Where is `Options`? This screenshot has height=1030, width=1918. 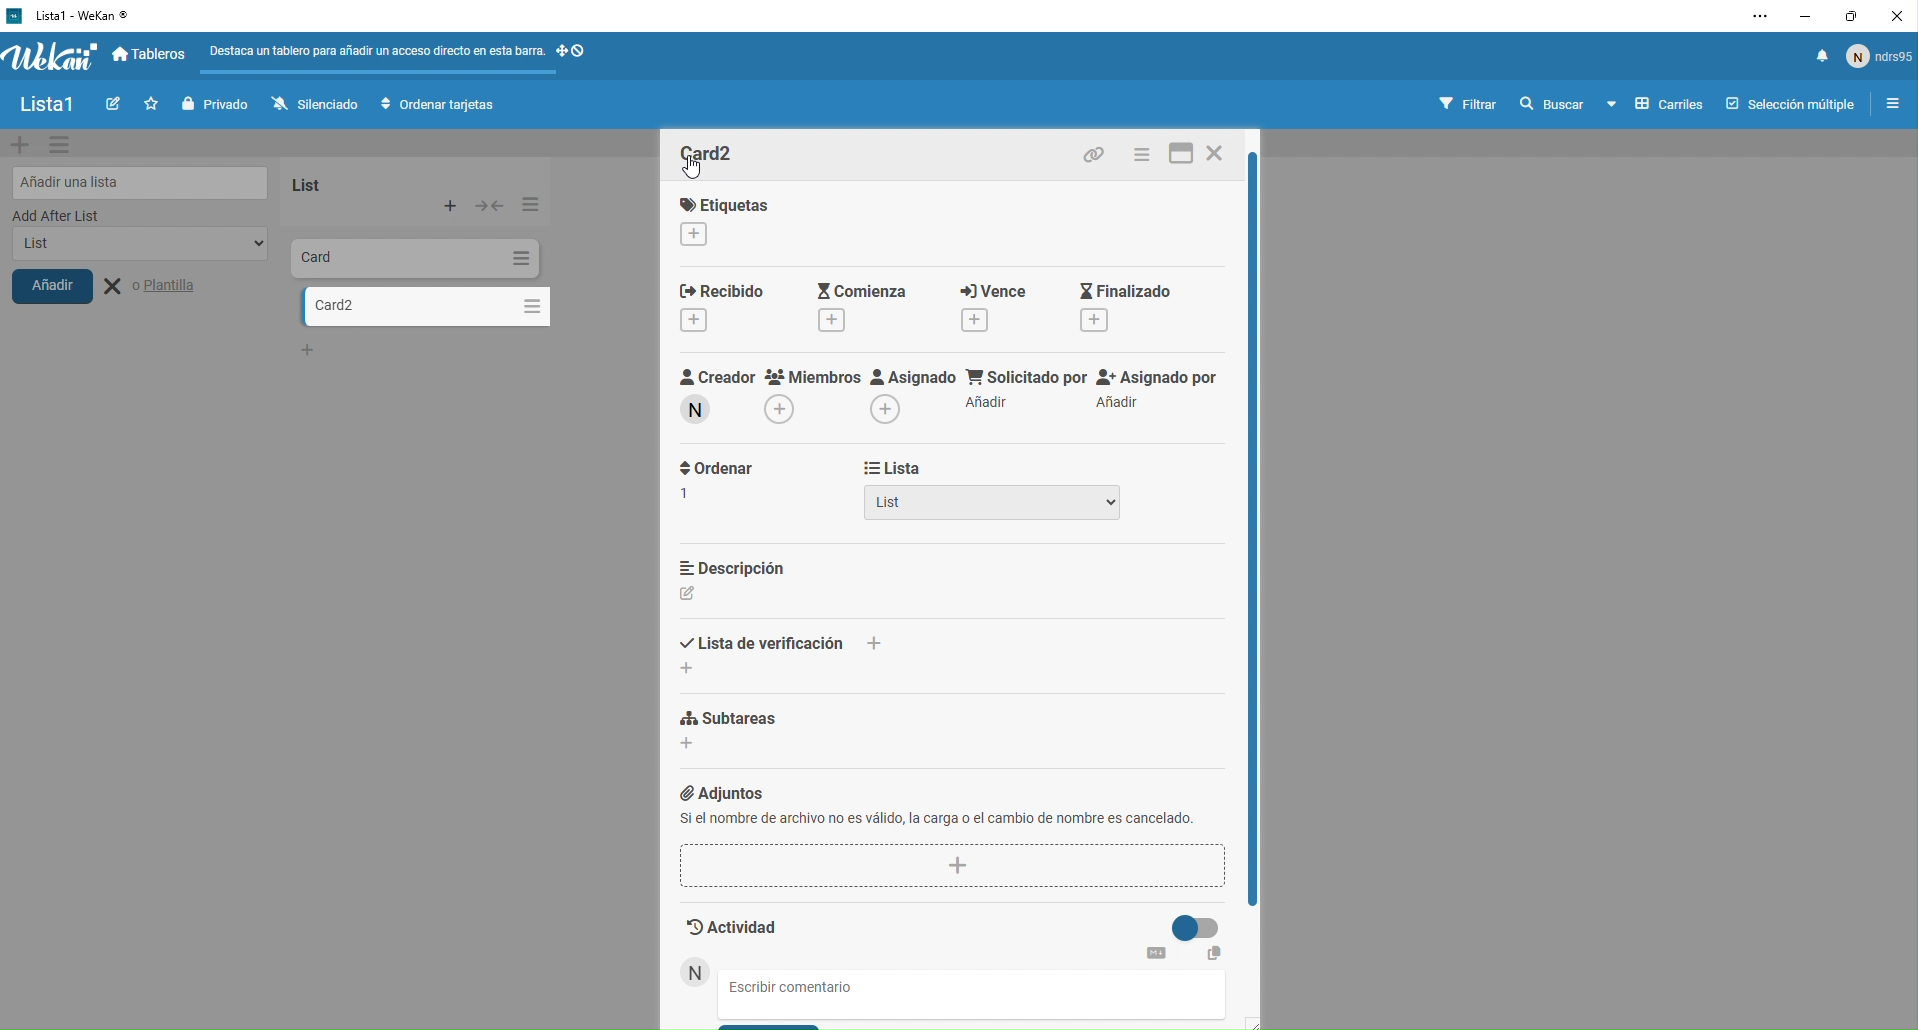
Options is located at coordinates (519, 258).